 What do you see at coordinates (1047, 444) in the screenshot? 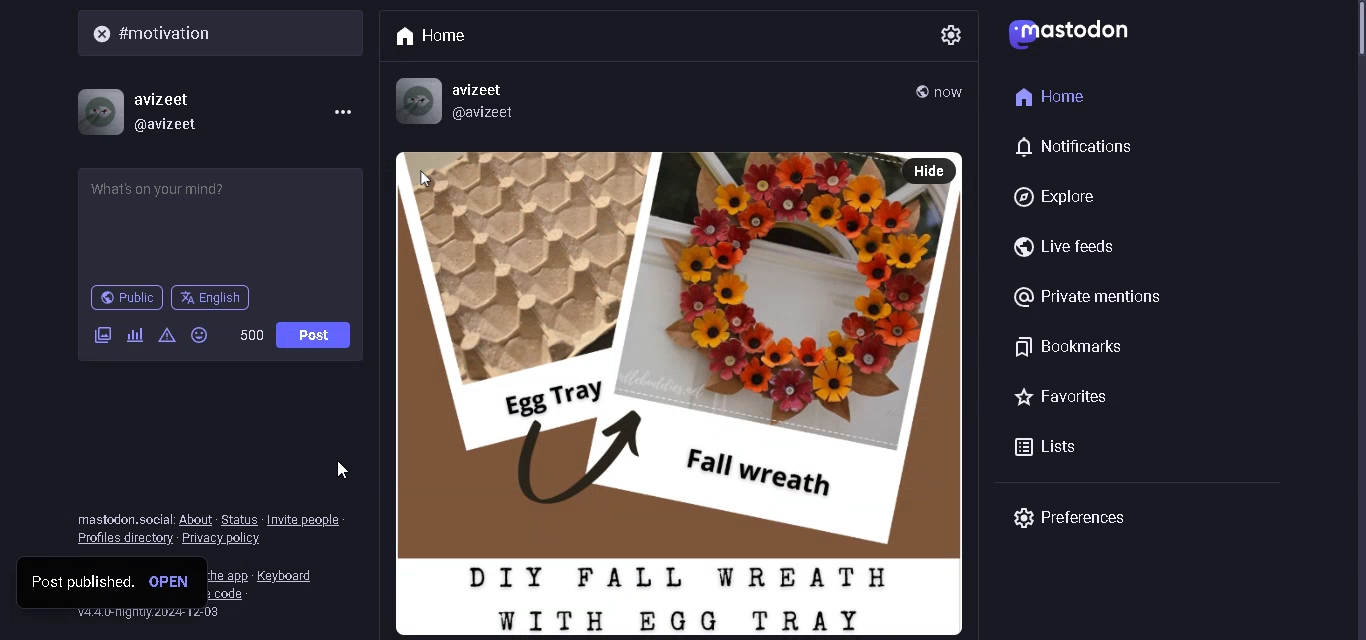
I see `lists` at bounding box center [1047, 444].